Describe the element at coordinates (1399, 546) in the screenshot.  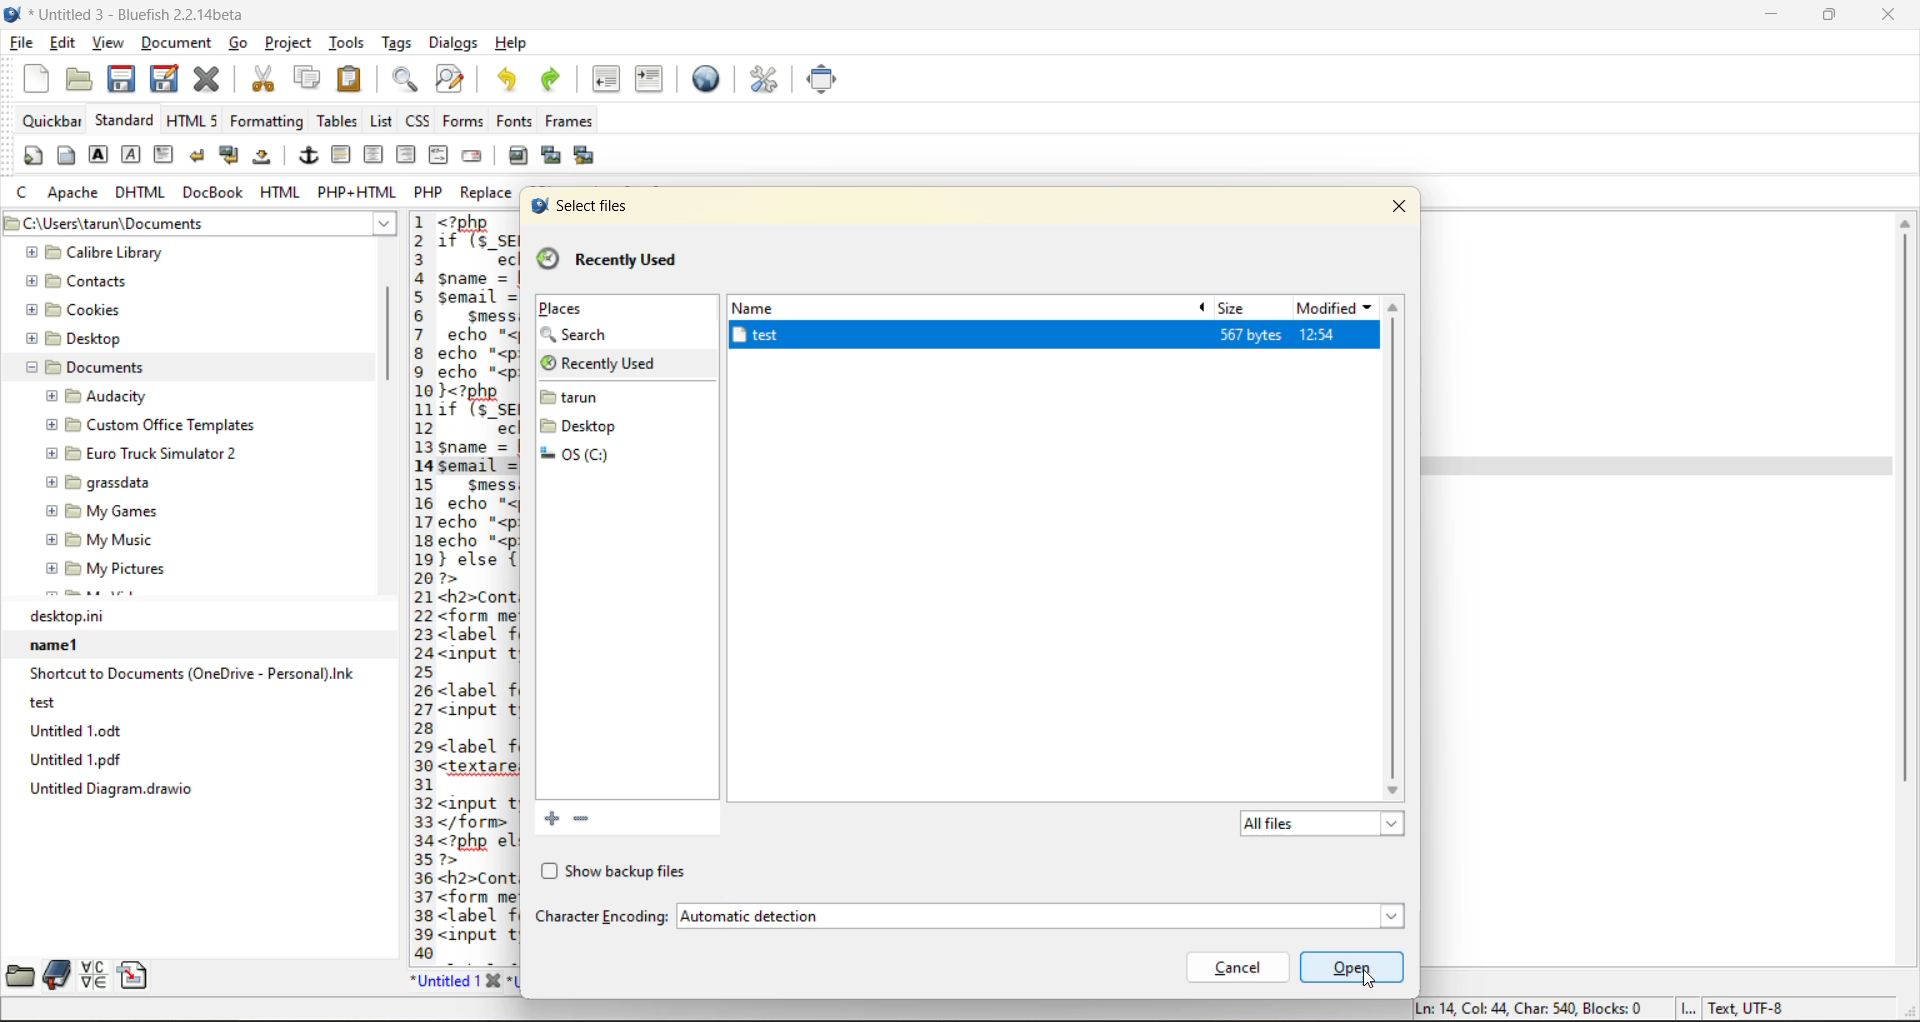
I see `vertical scrollbar` at that location.